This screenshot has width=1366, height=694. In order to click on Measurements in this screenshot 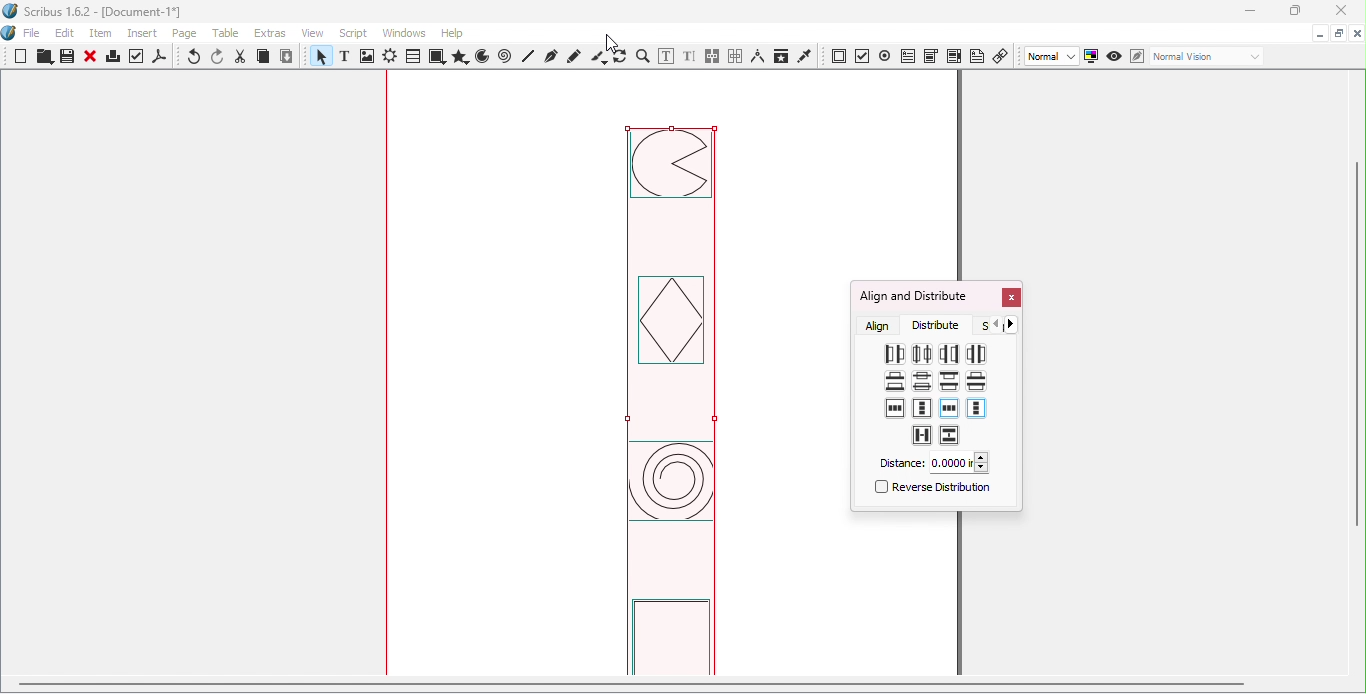, I will do `click(757, 56)`.